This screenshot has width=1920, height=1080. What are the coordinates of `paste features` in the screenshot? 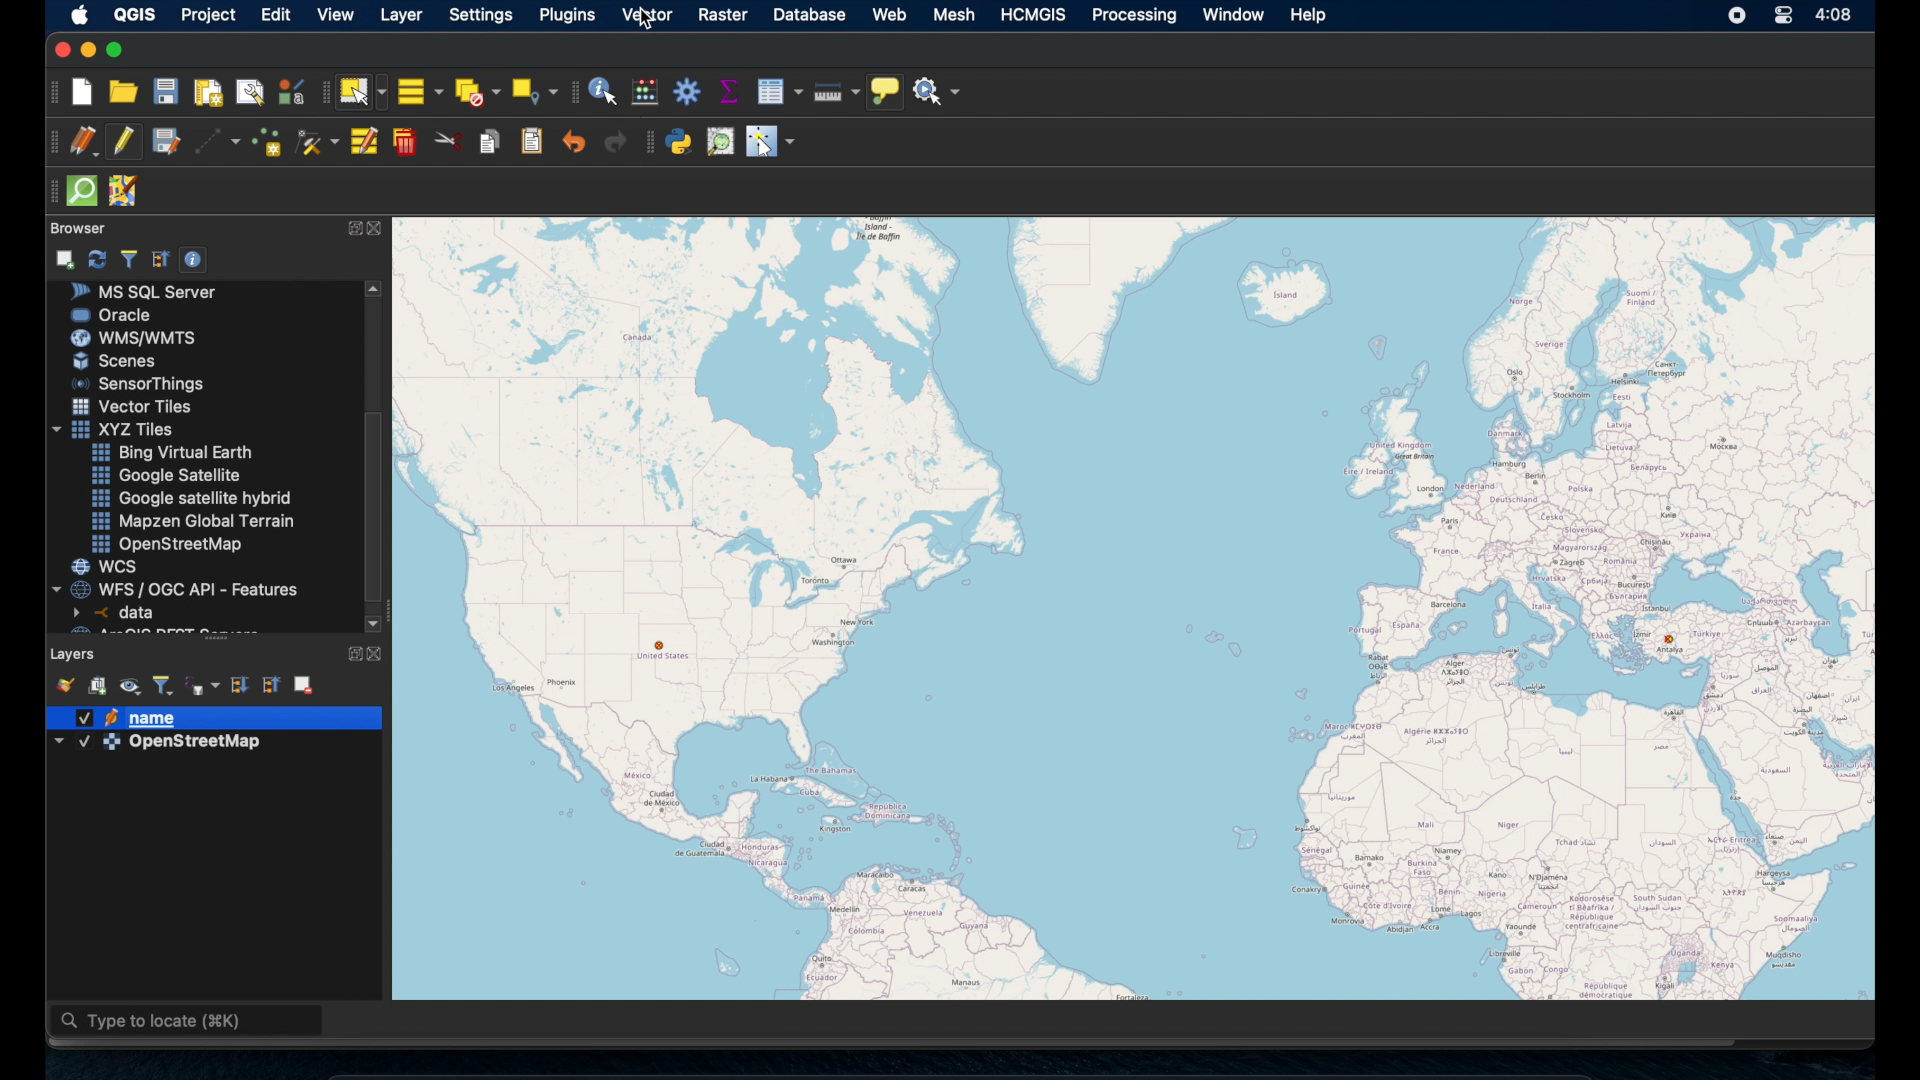 It's located at (532, 140).